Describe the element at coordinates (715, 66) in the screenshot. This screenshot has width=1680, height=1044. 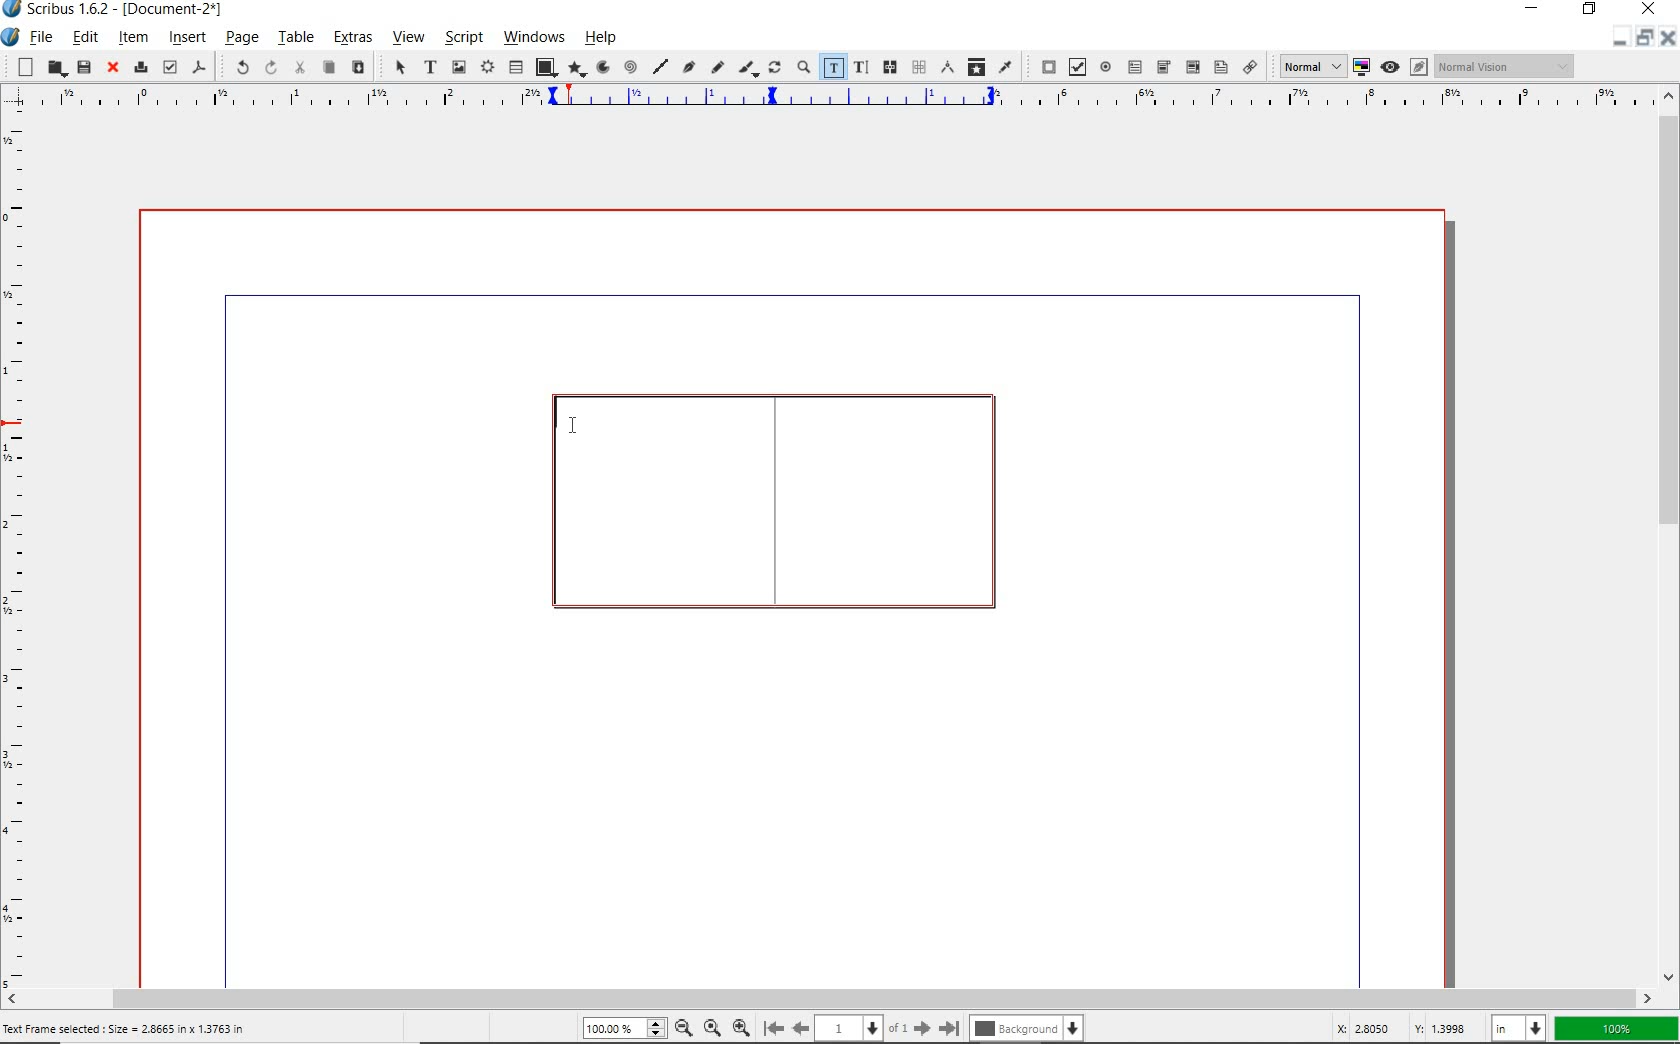
I see `freehand line` at that location.